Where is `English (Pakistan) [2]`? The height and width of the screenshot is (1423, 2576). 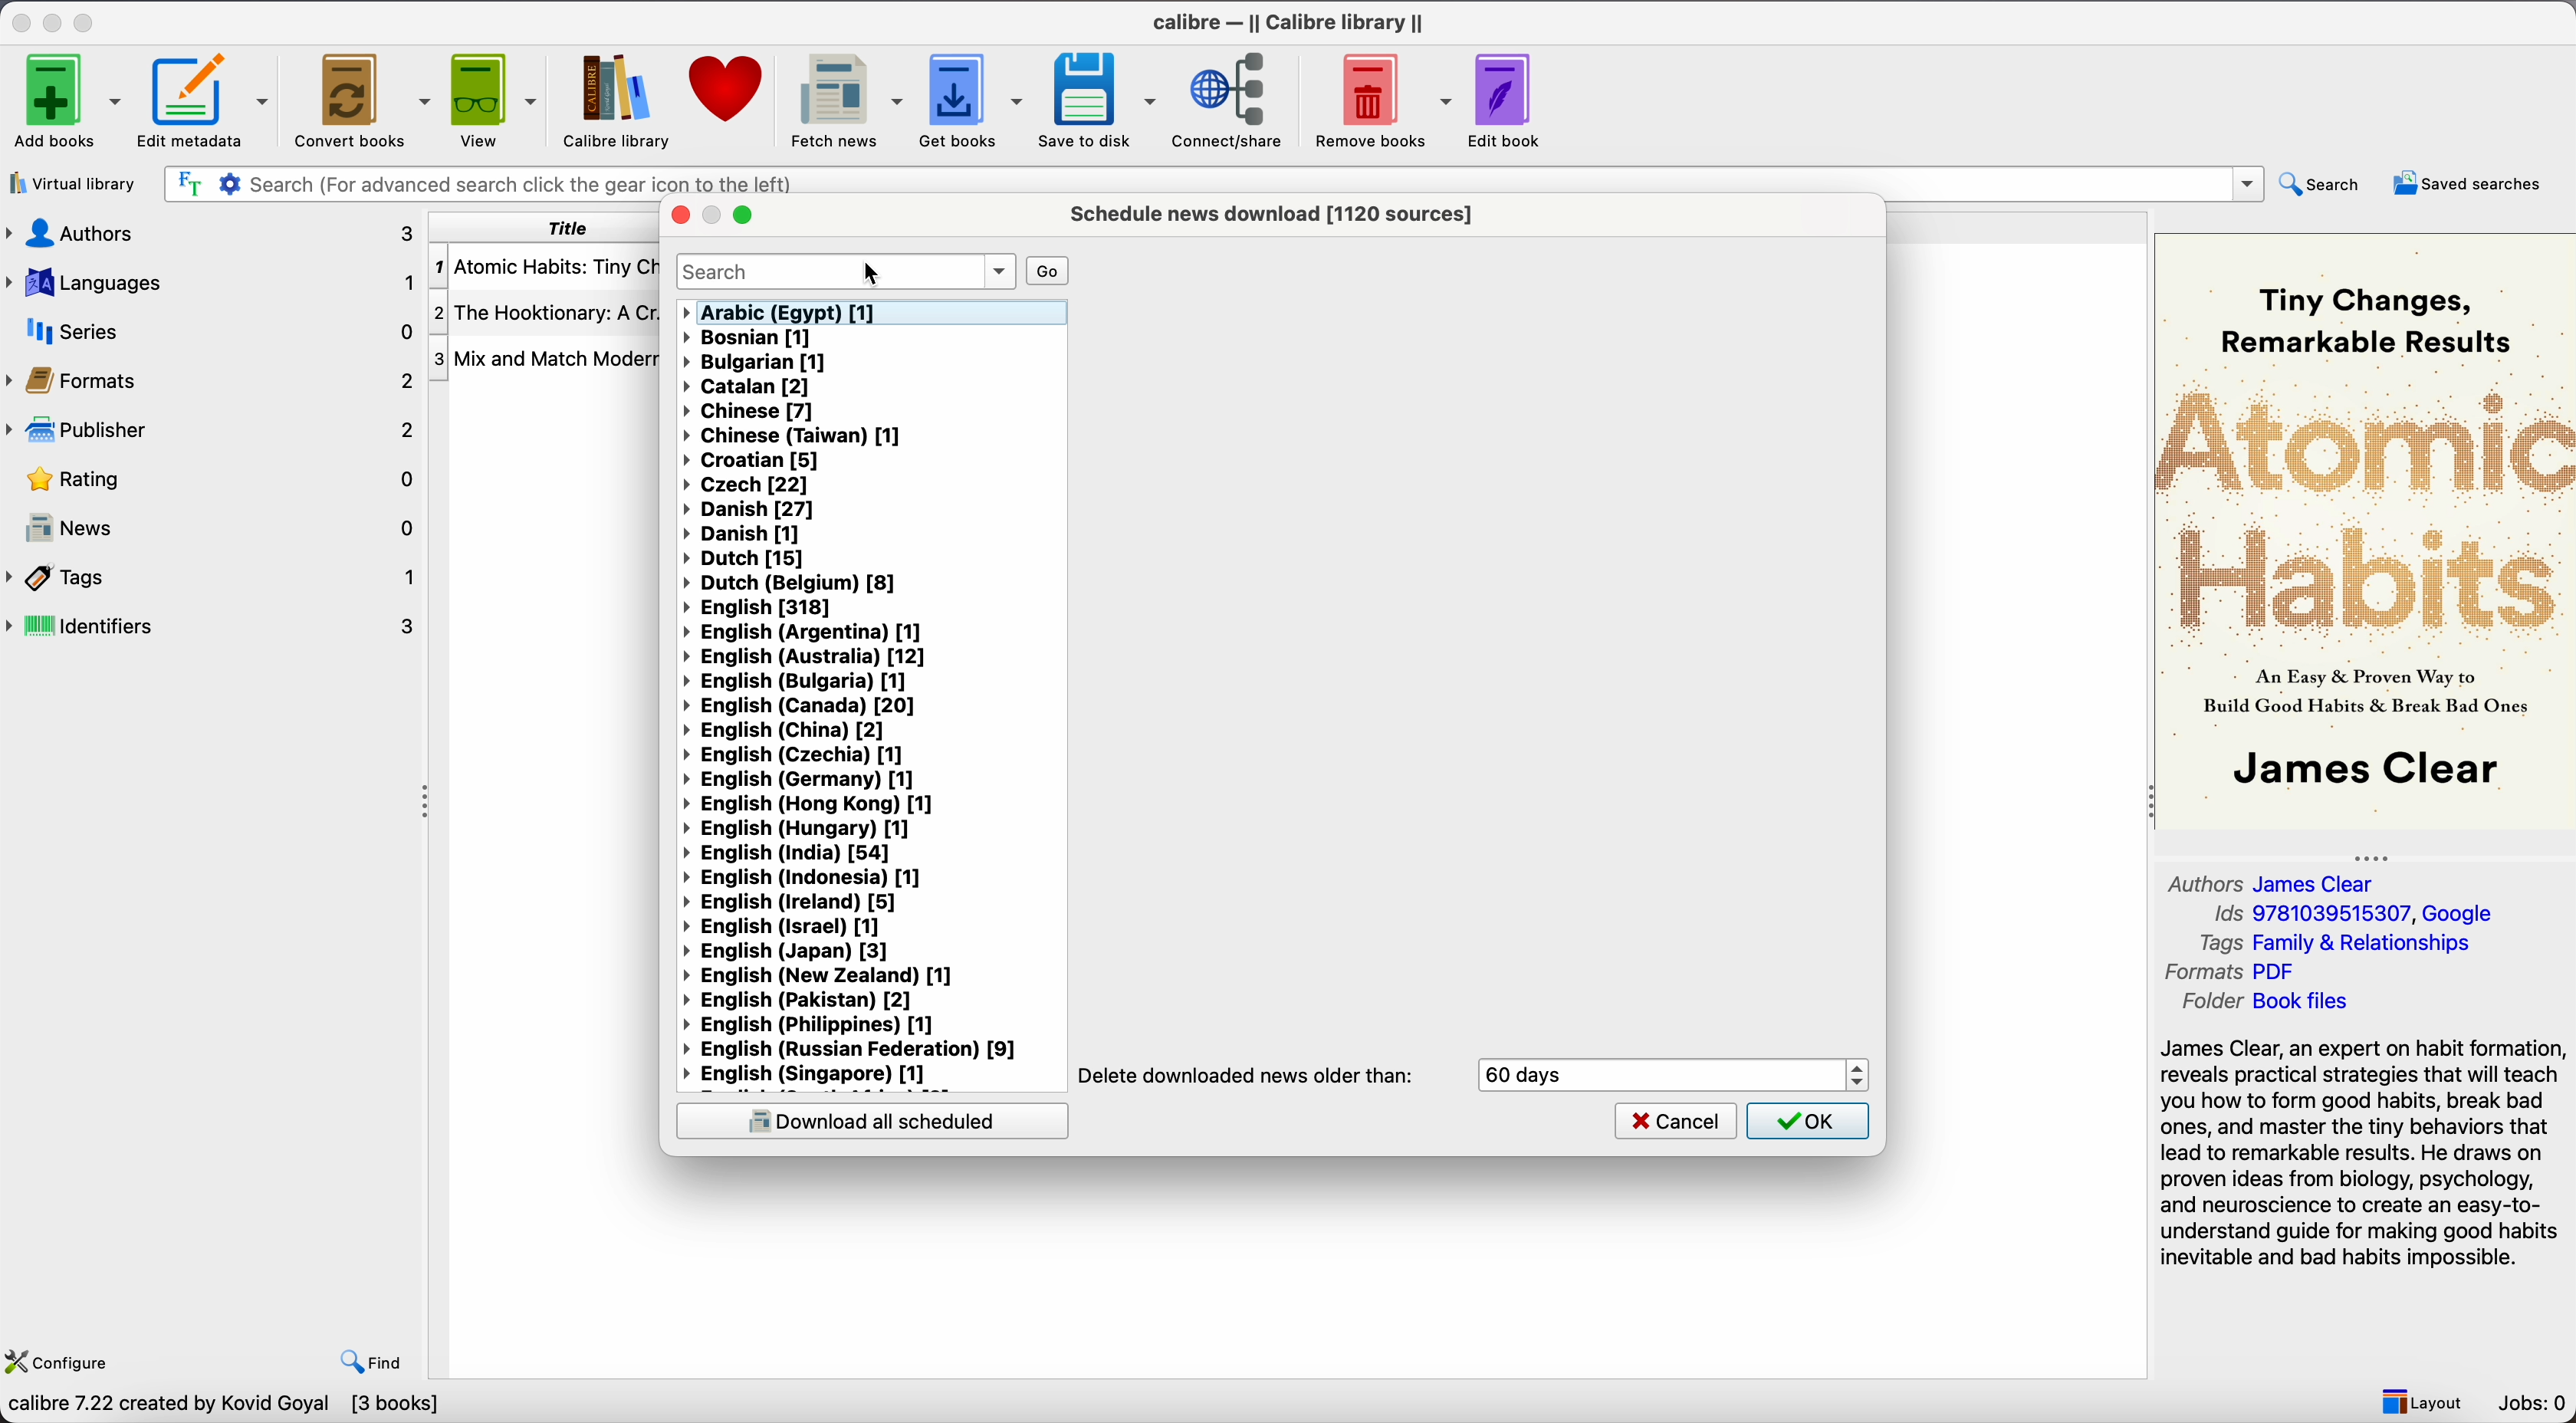
English (Pakistan) [2] is located at coordinates (802, 1001).